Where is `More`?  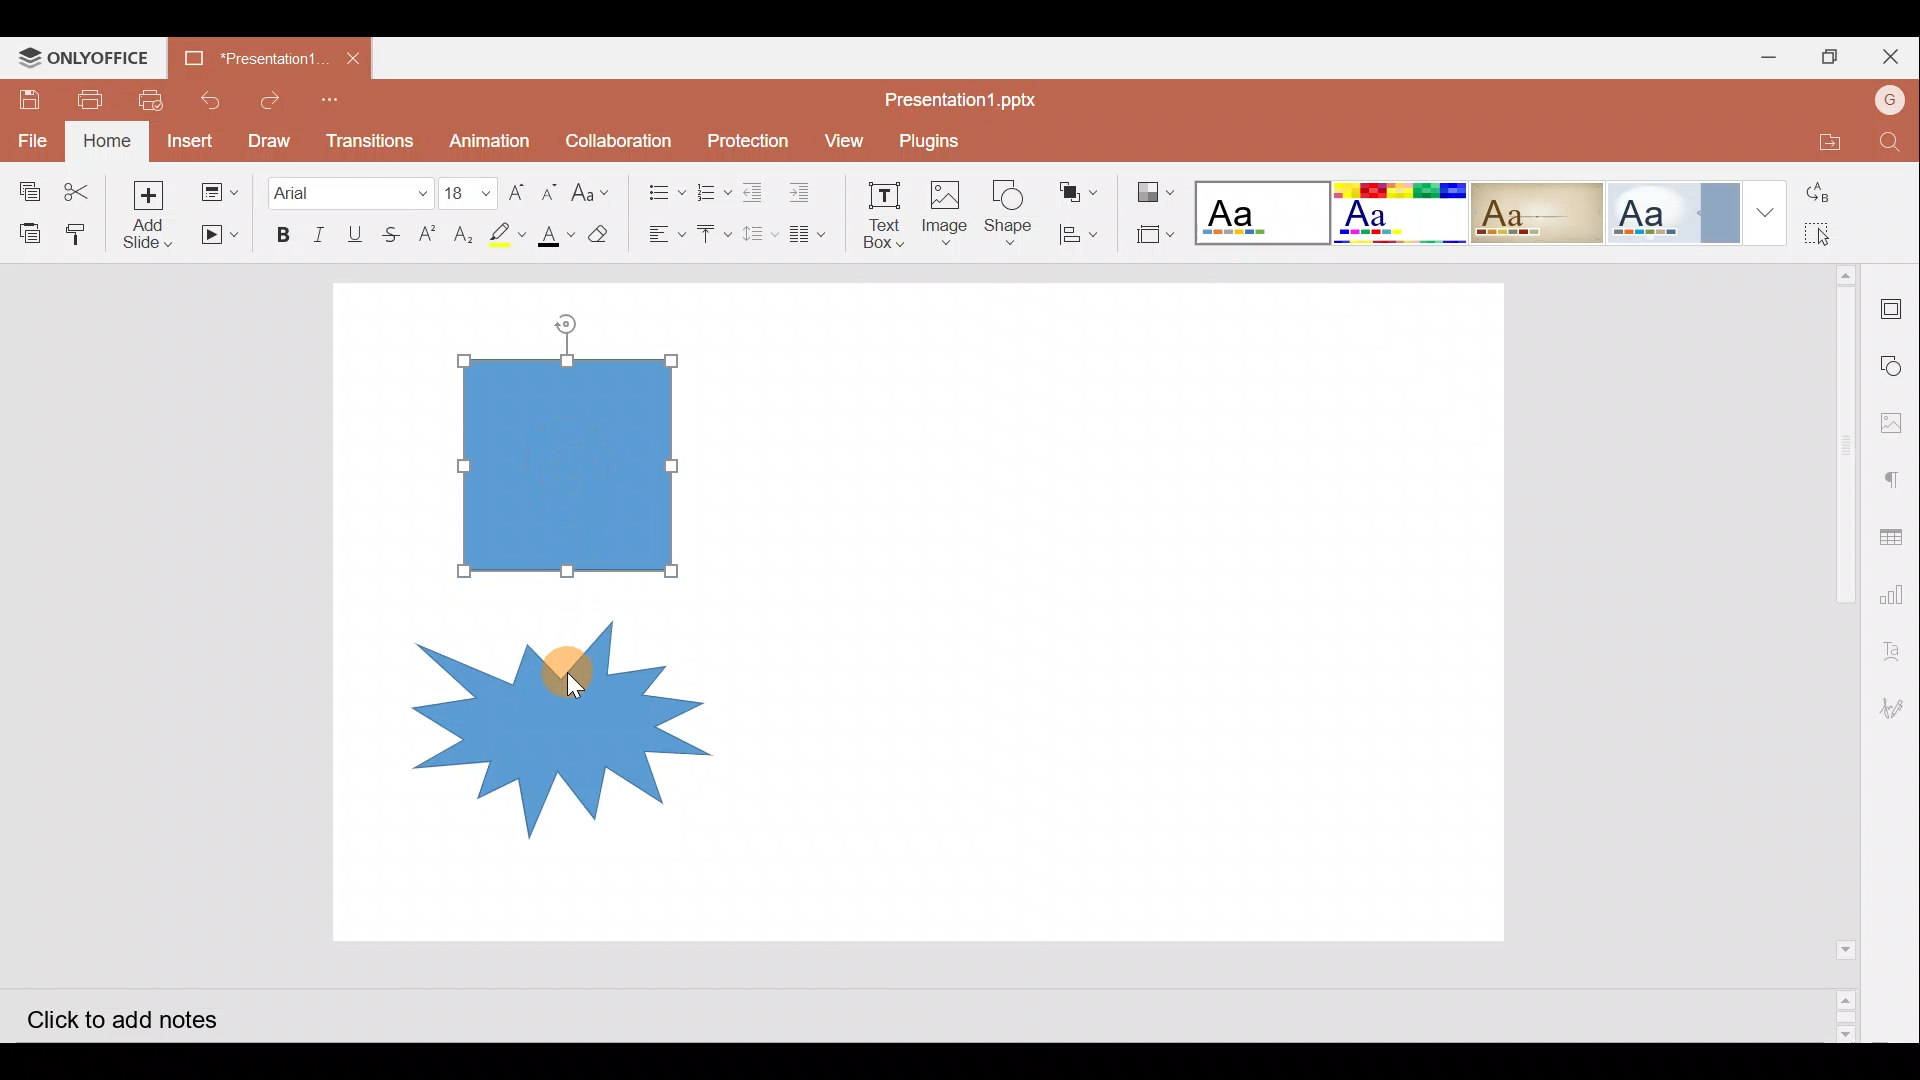 More is located at coordinates (1766, 211).